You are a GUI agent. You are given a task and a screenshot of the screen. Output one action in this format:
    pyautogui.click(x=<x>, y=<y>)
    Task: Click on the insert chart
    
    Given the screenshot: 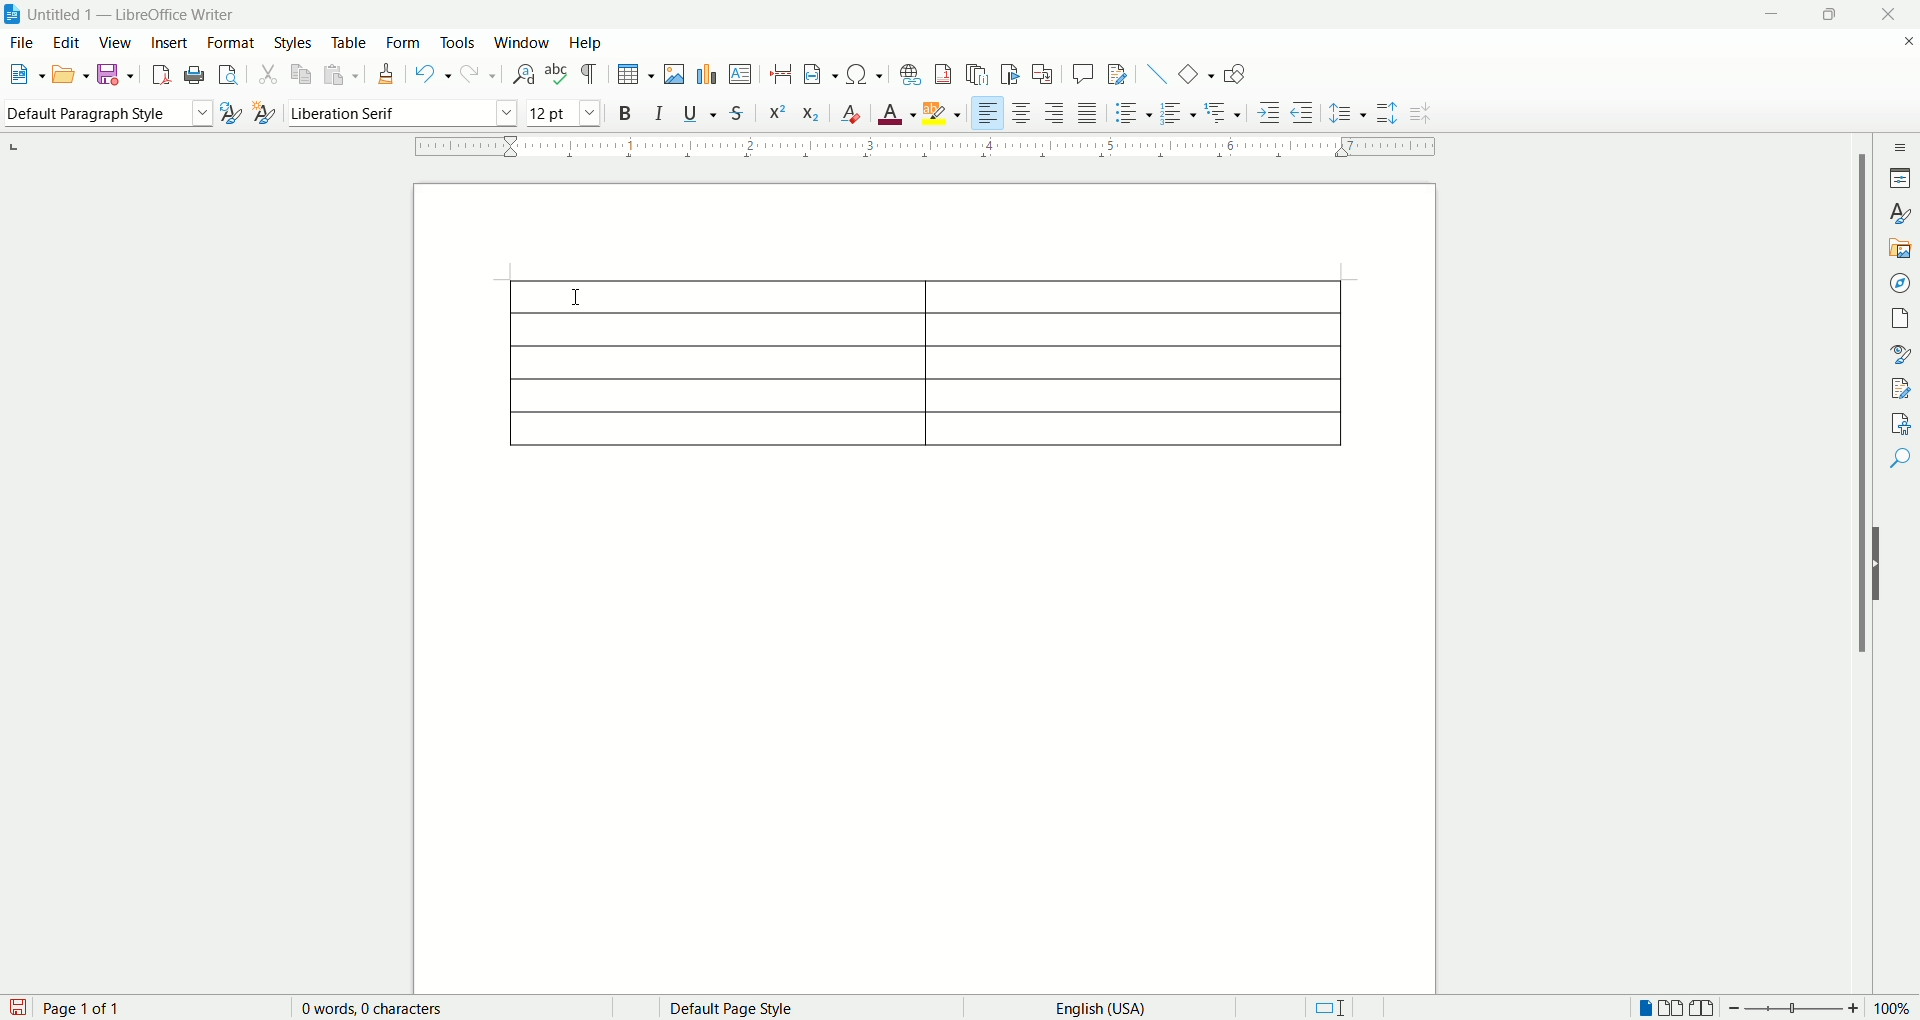 What is the action you would take?
    pyautogui.click(x=706, y=73)
    